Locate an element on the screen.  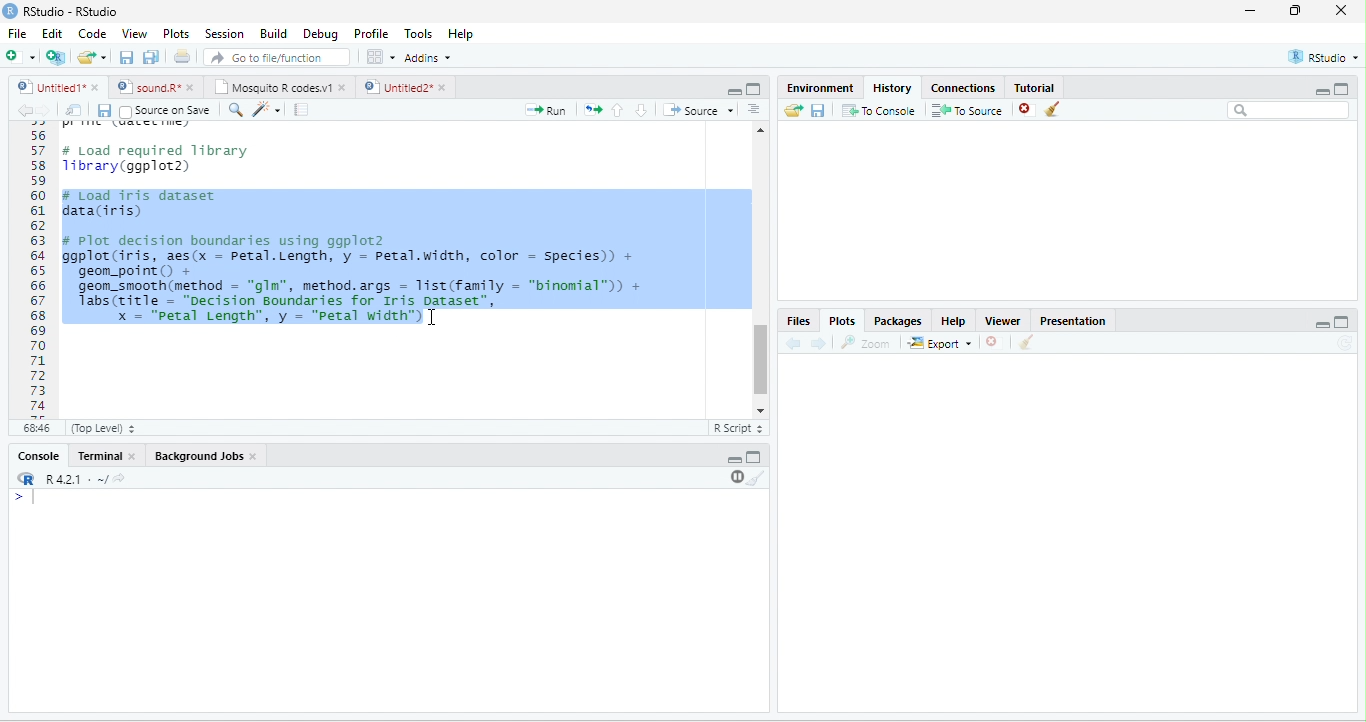
Line numbering is located at coordinates (37, 270).